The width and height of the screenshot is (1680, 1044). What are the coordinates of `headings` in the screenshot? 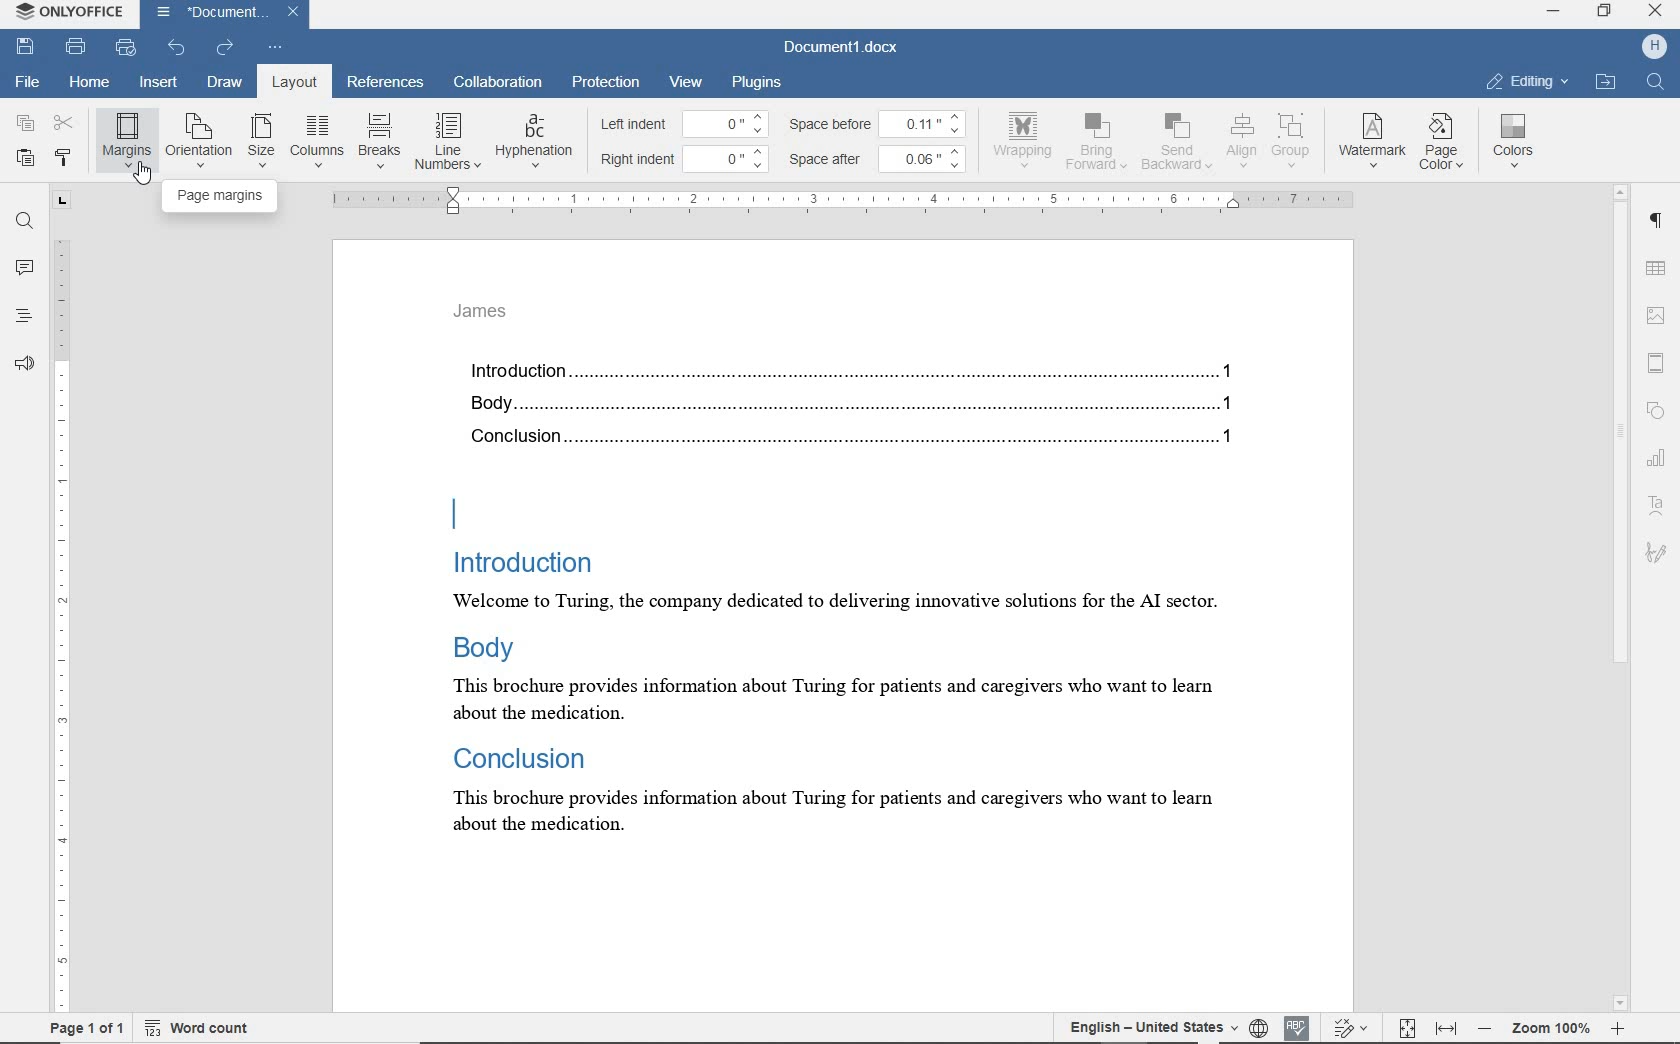 It's located at (19, 318).